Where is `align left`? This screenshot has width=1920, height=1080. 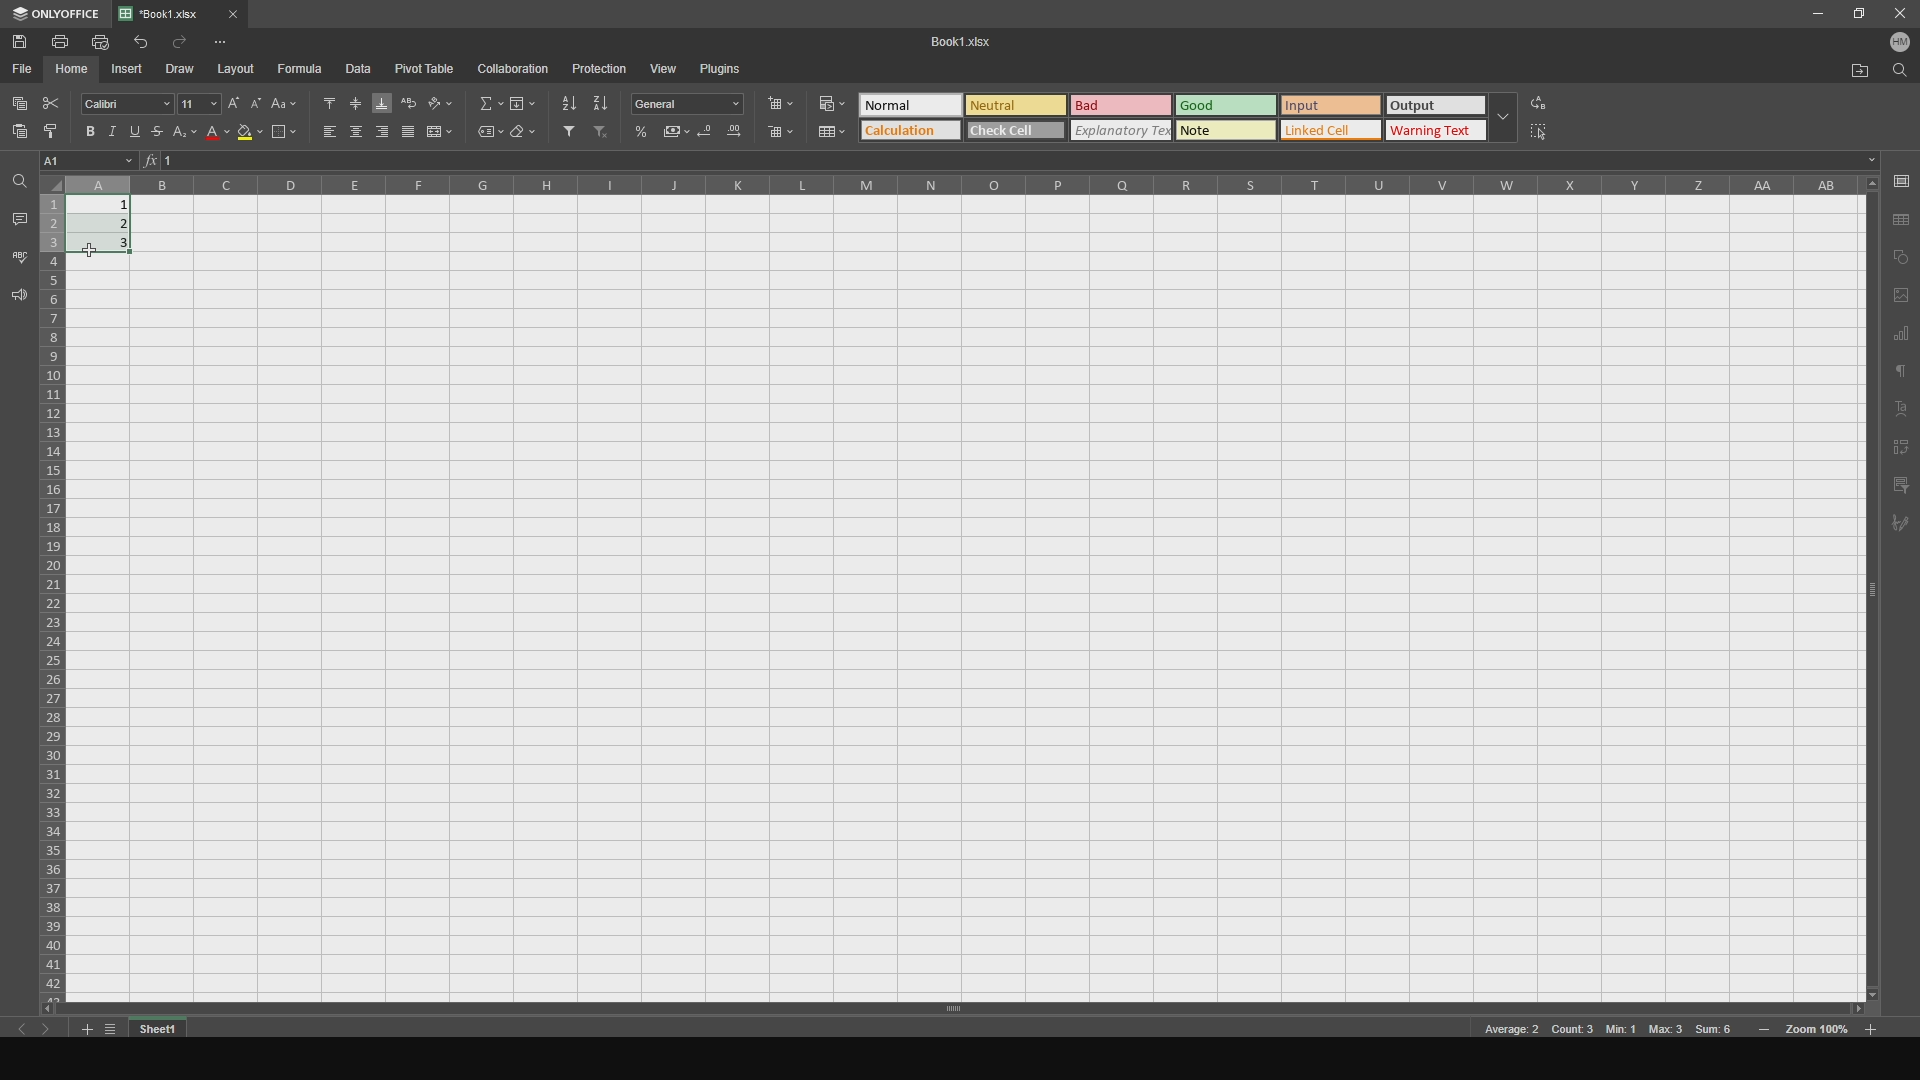
align left is located at coordinates (322, 133).